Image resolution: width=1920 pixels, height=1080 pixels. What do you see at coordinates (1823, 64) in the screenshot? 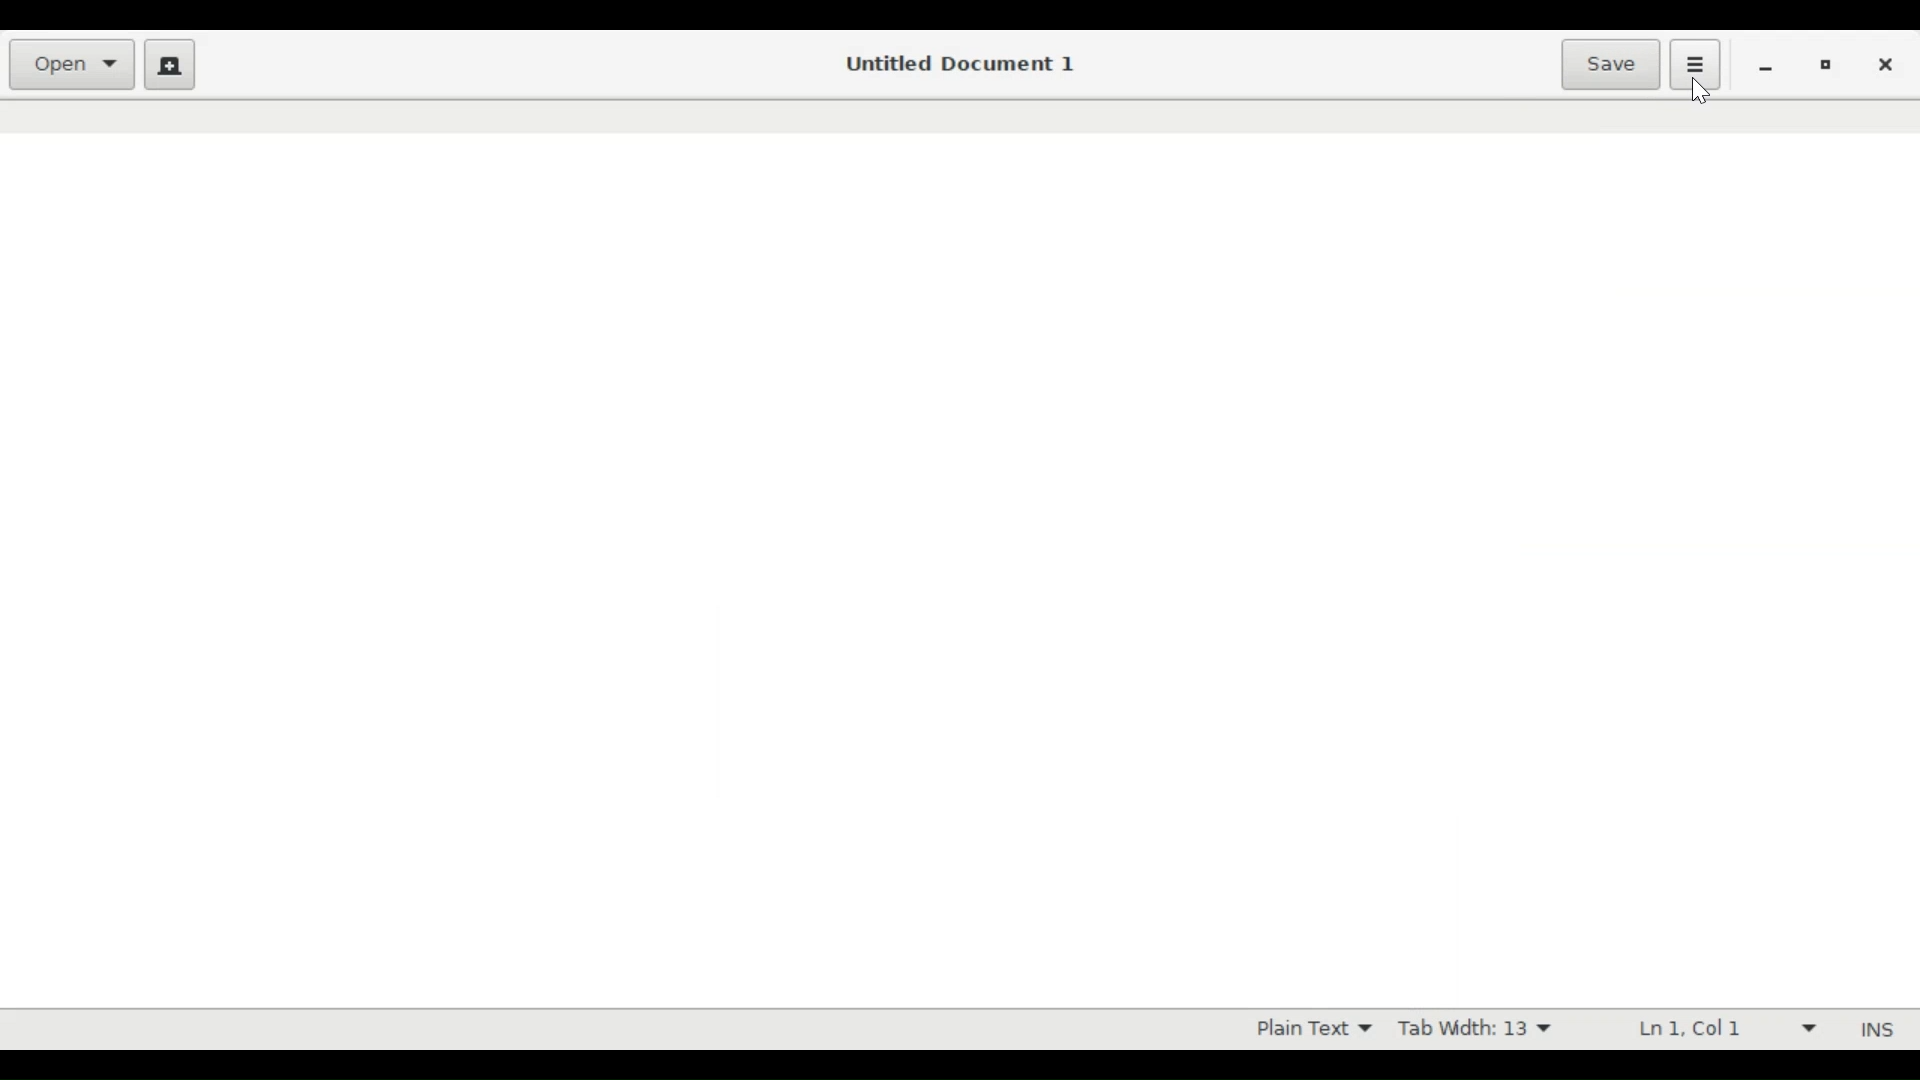
I see `restore` at bounding box center [1823, 64].